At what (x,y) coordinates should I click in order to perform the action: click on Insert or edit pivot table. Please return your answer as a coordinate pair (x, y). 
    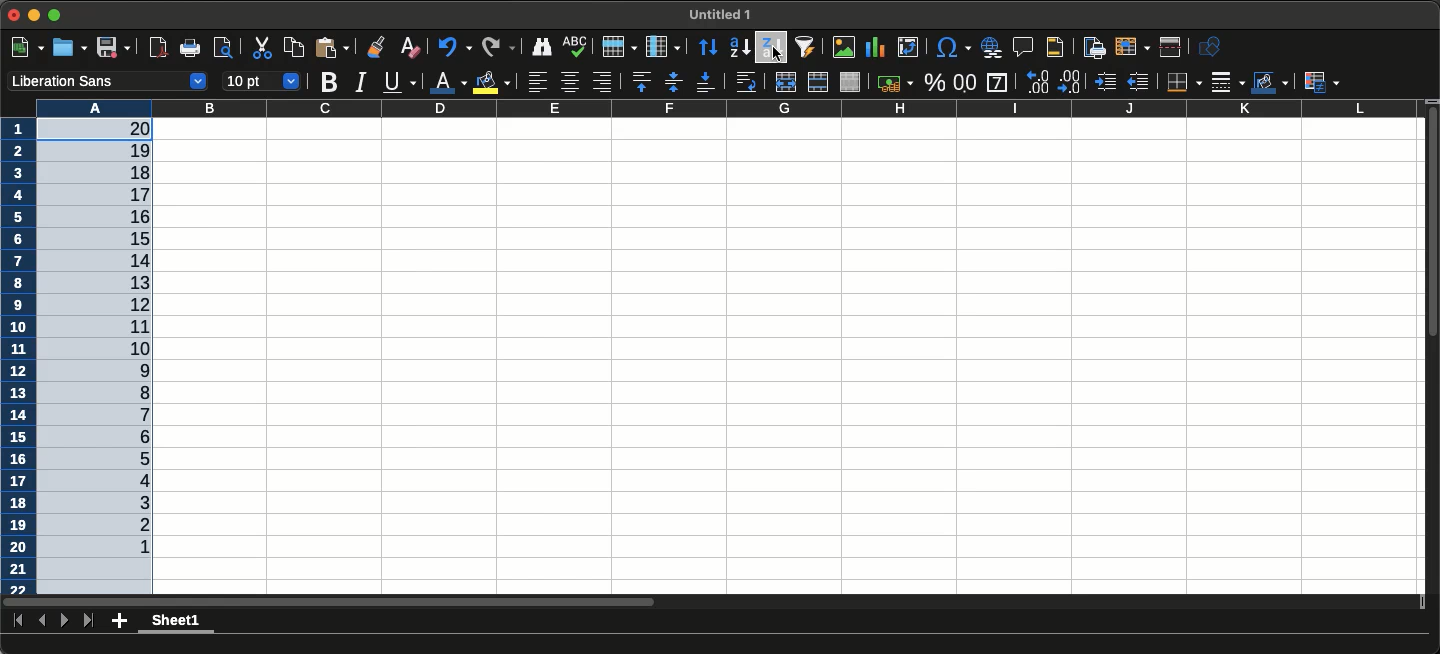
    Looking at the image, I should click on (908, 47).